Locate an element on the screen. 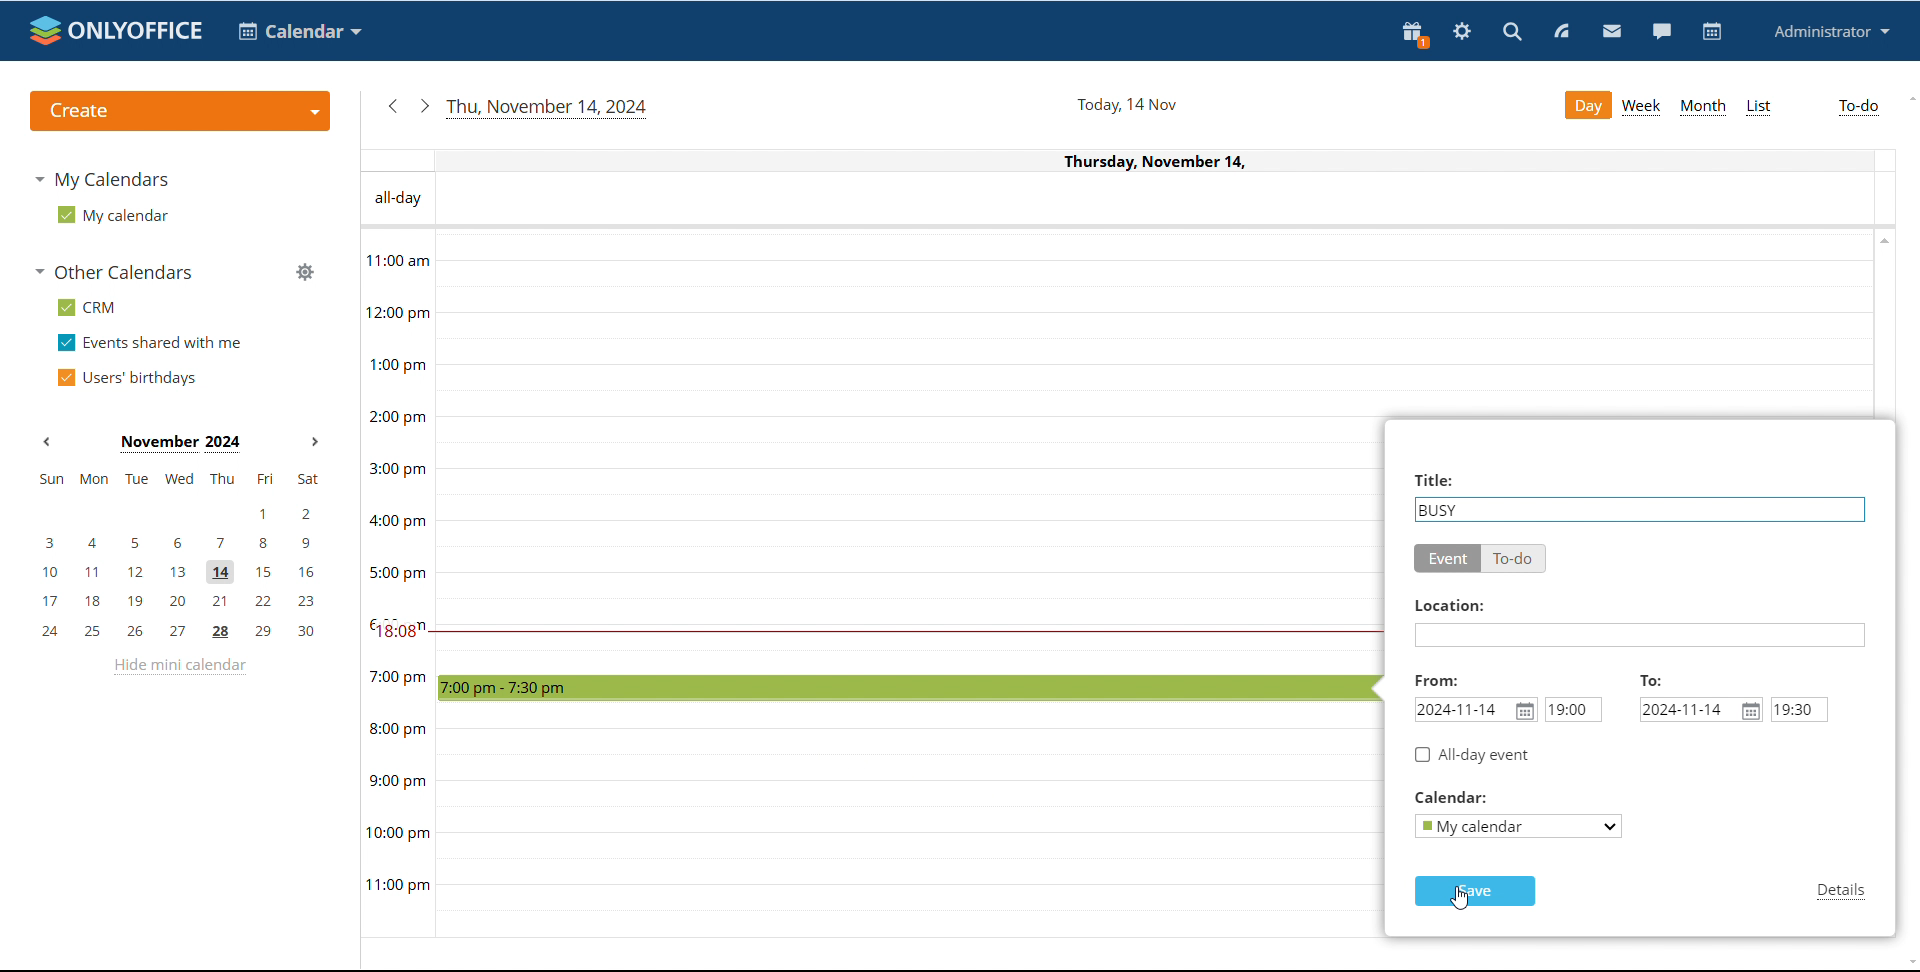  hide mini calendar is located at coordinates (179, 667).